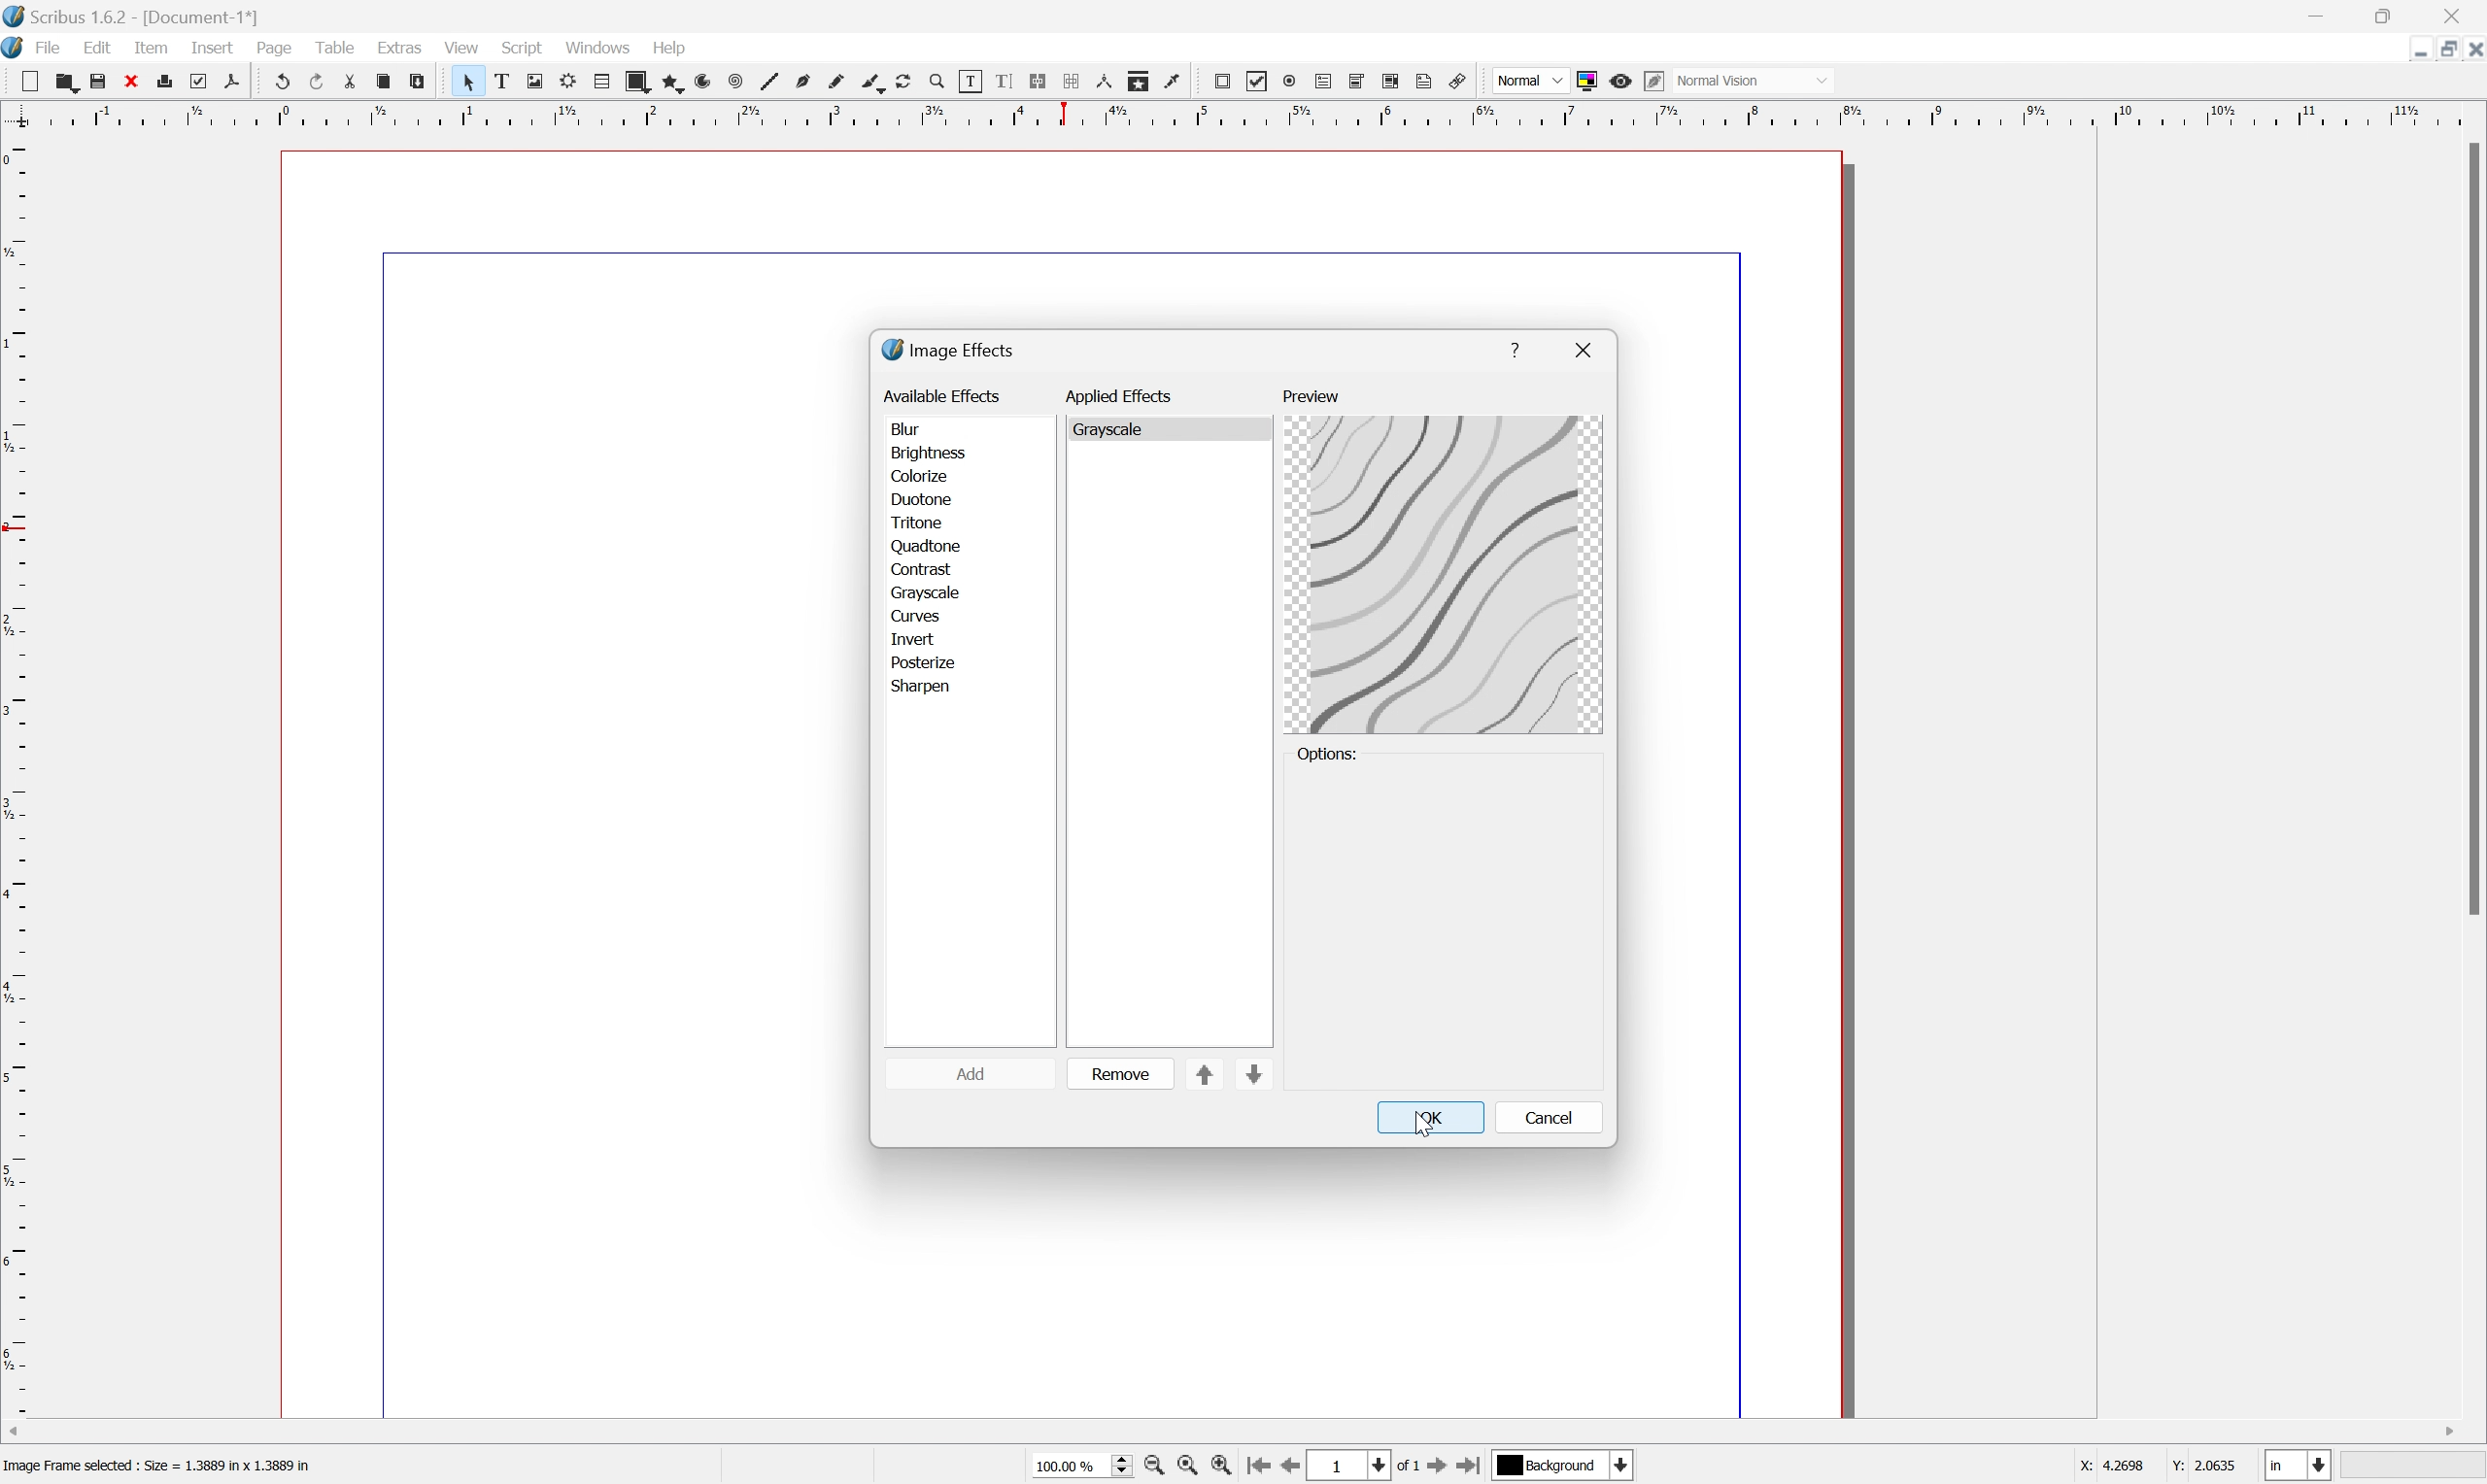 Image resolution: width=2487 pixels, height=1484 pixels. What do you see at coordinates (402, 46) in the screenshot?
I see `Extras` at bounding box center [402, 46].